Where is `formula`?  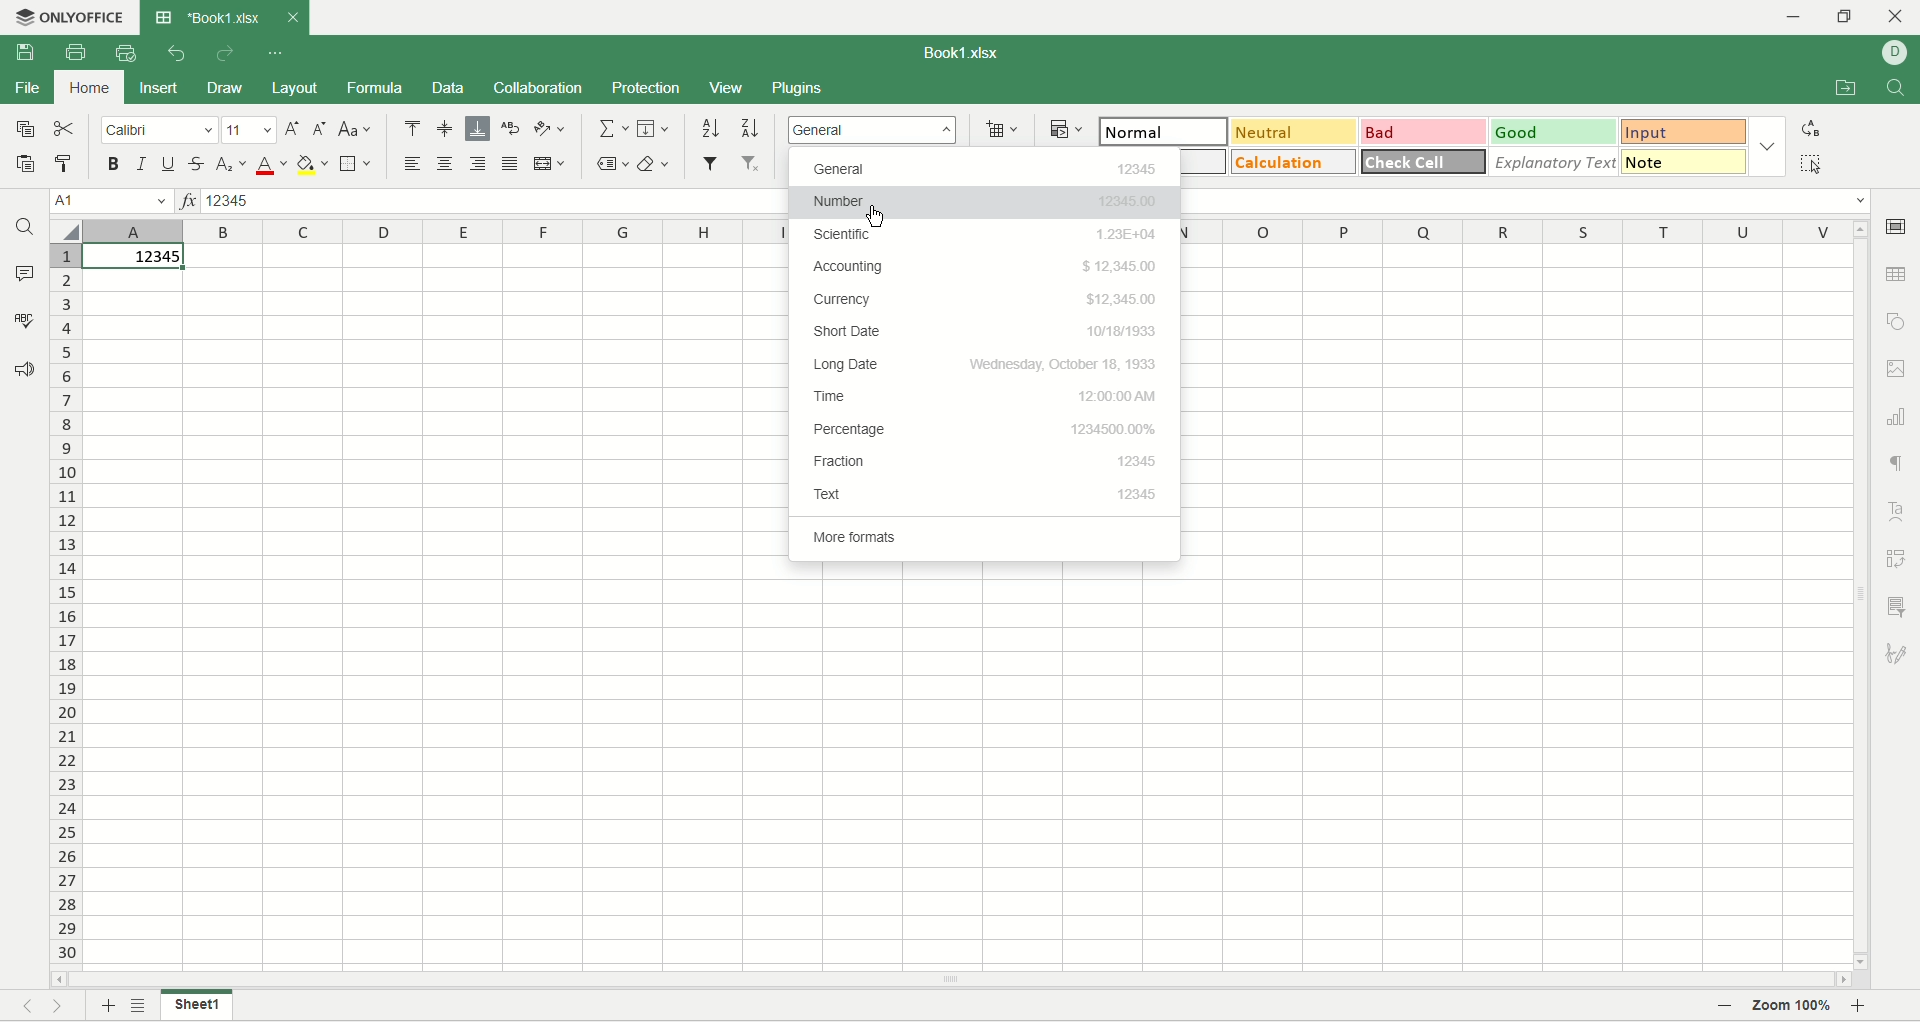 formula is located at coordinates (376, 89).